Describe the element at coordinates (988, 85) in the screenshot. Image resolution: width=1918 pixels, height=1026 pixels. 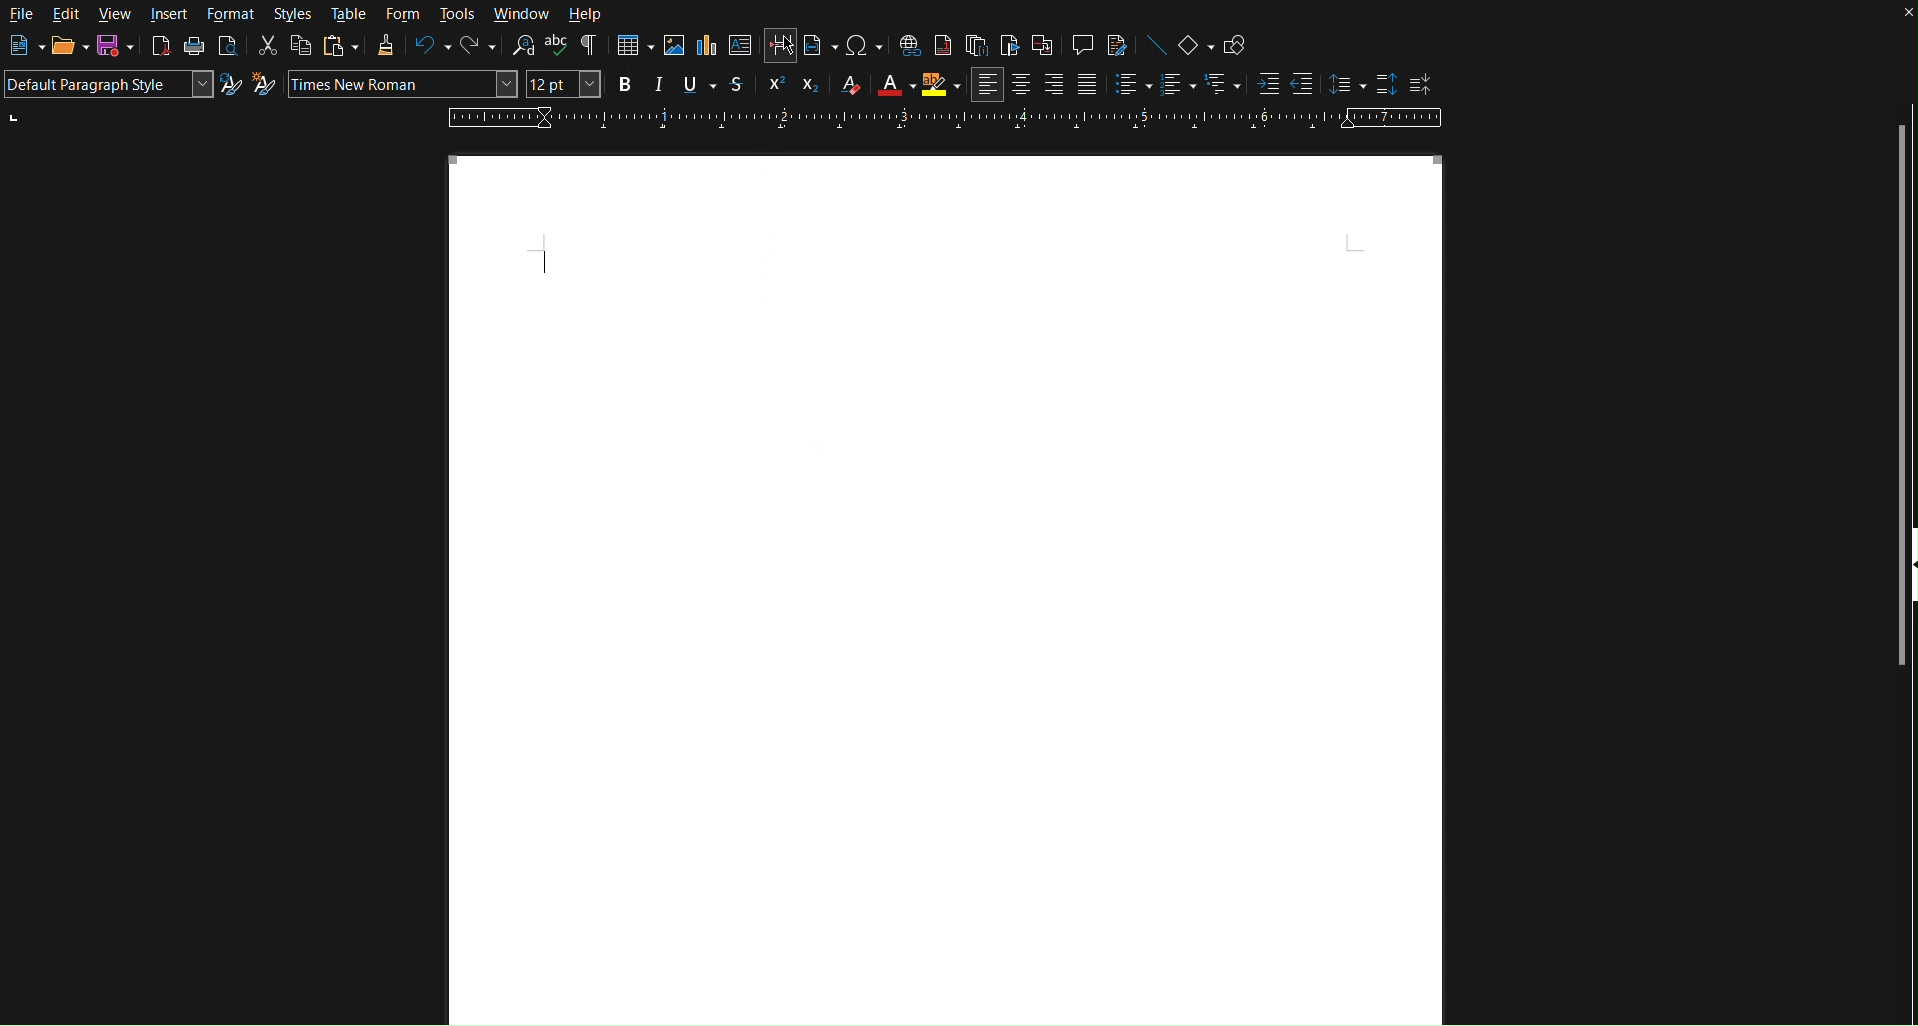
I see `Align Left` at that location.